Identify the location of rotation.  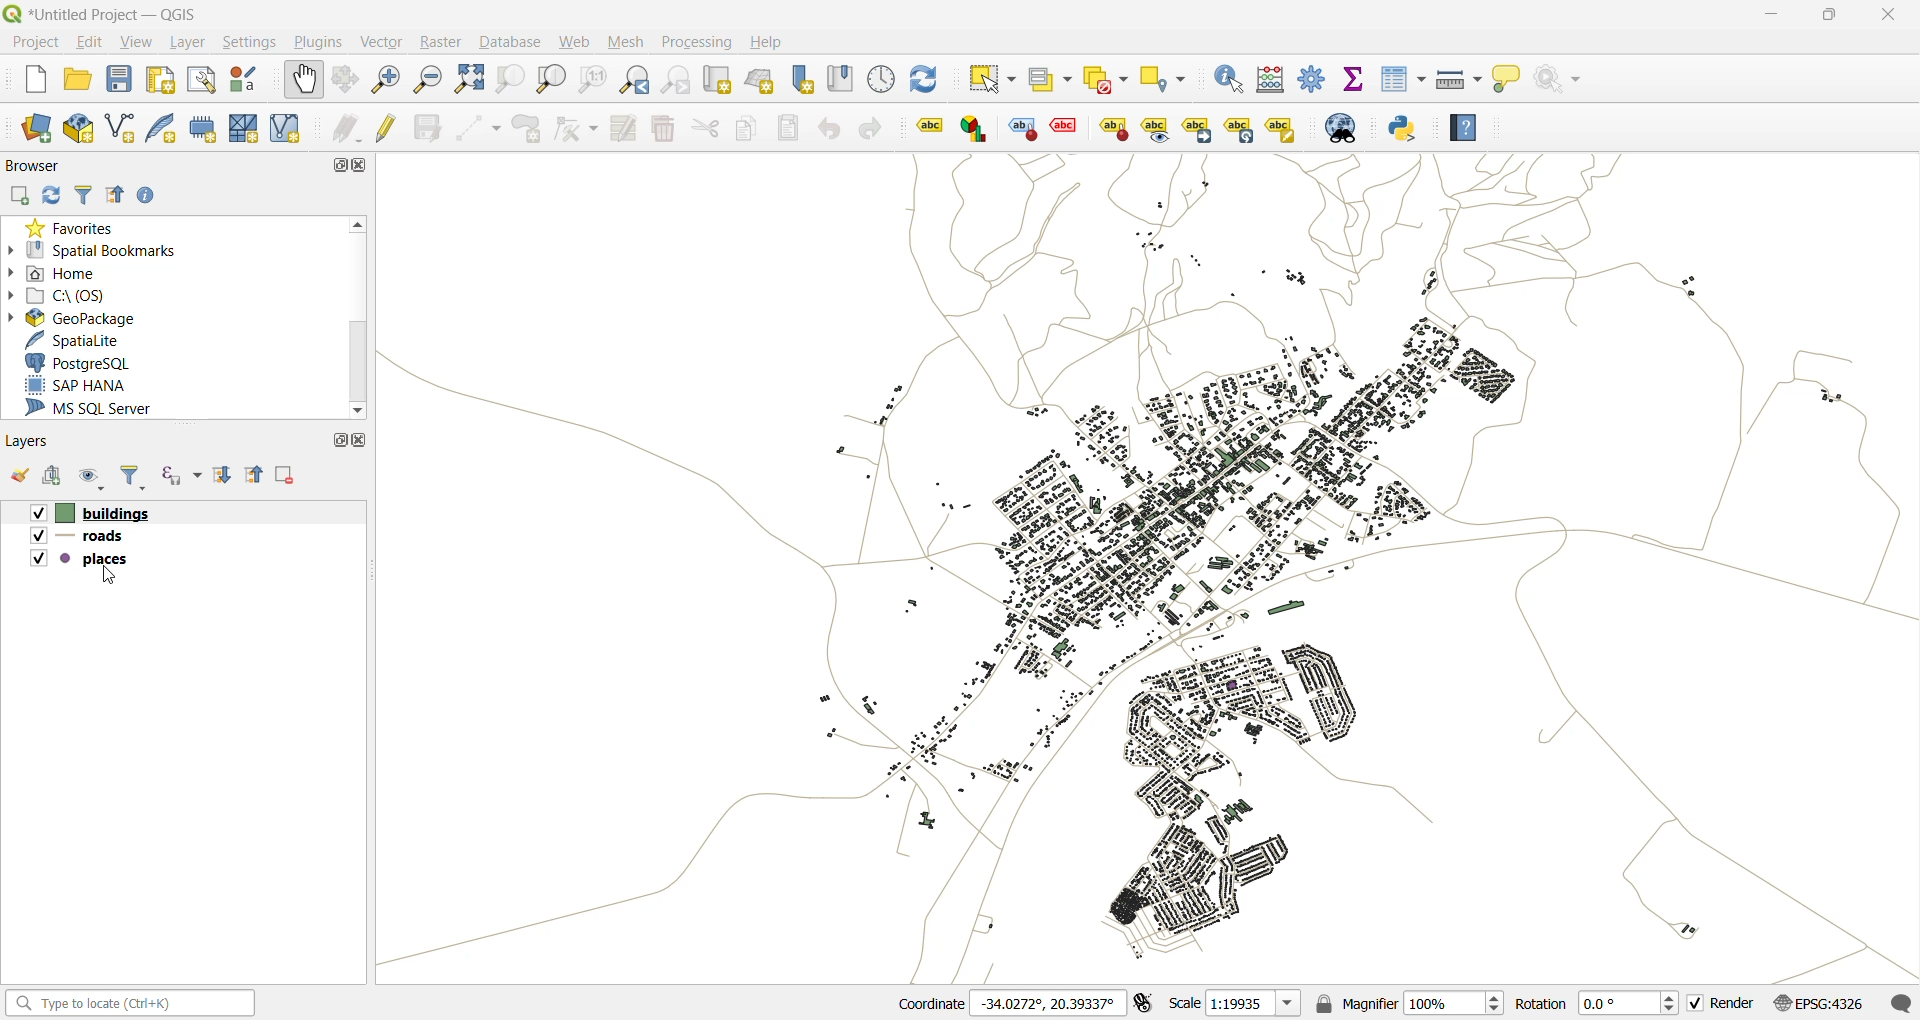
(1590, 1002).